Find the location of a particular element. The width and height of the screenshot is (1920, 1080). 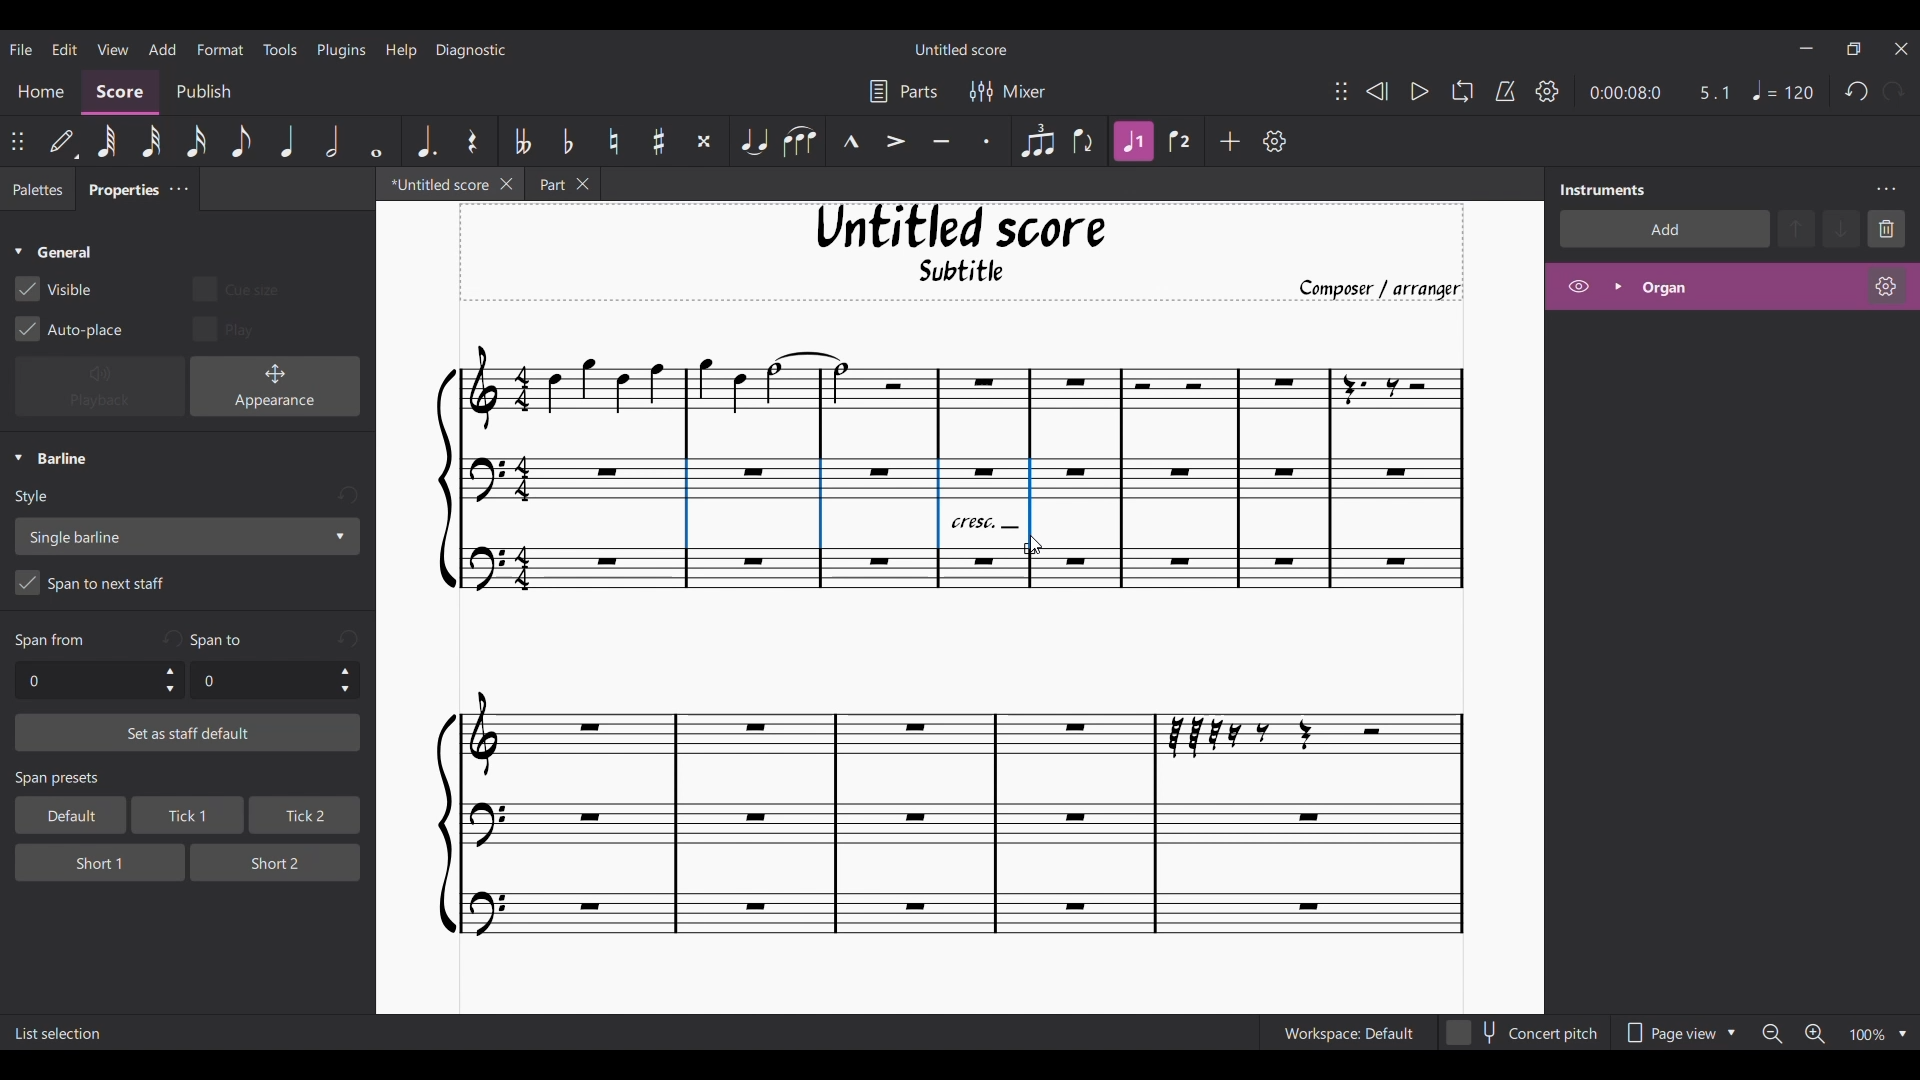

Tenuto is located at coordinates (941, 142).